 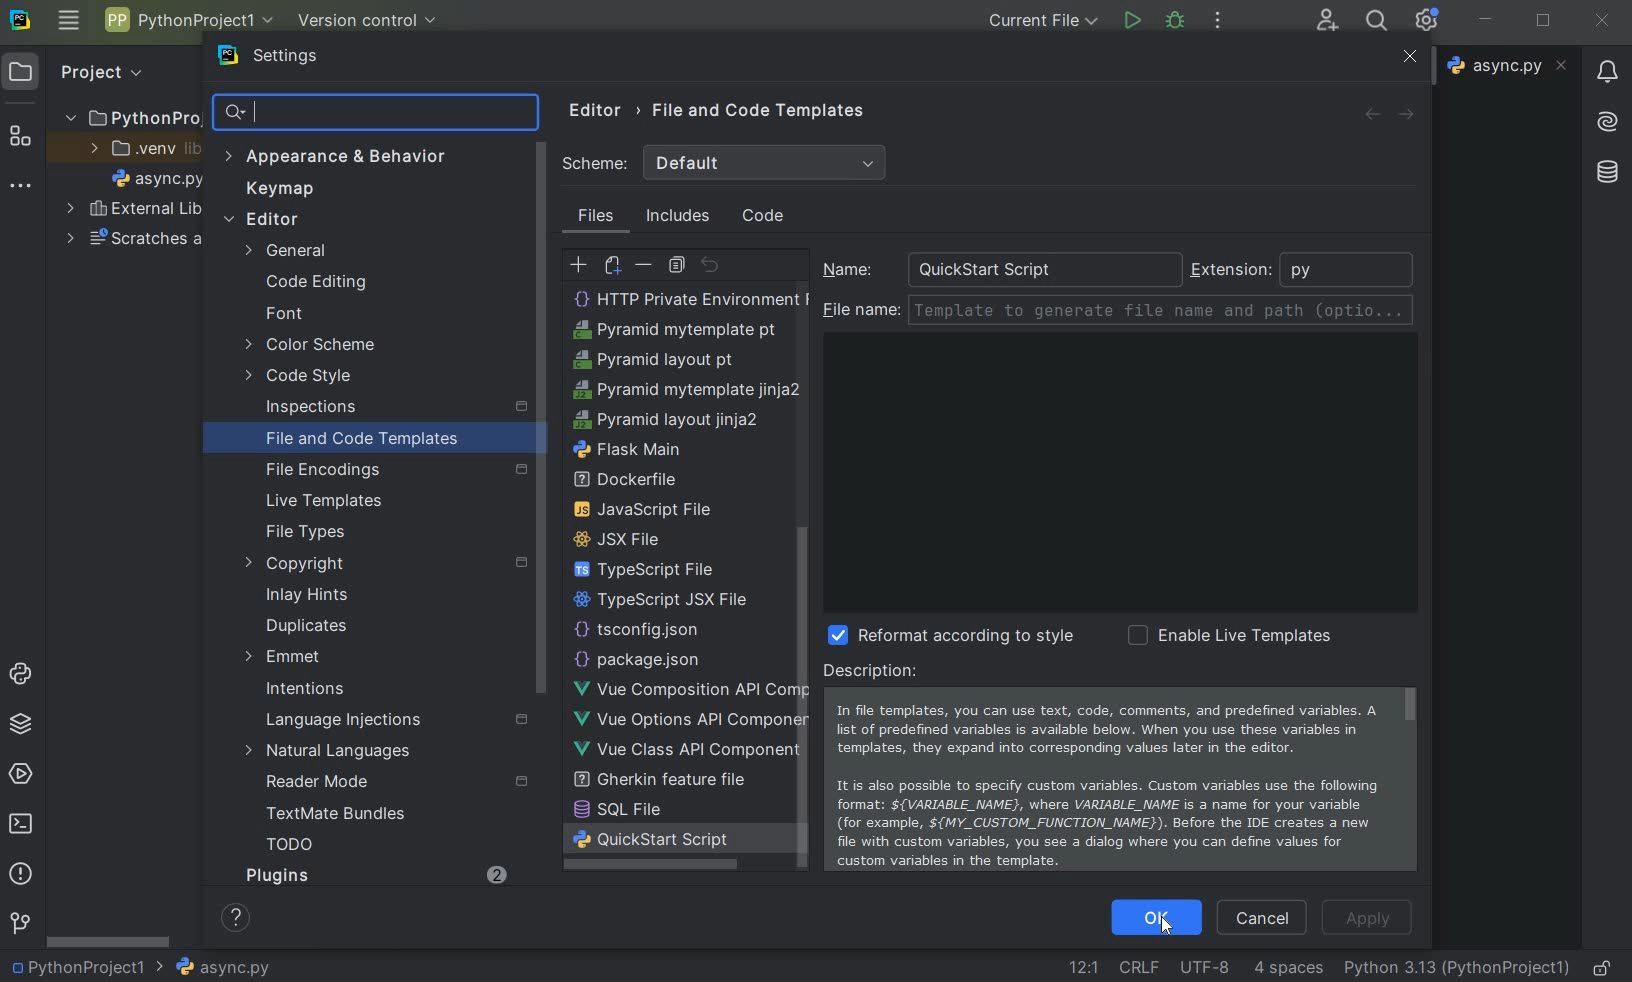 I want to click on scrollbar, so click(x=802, y=462).